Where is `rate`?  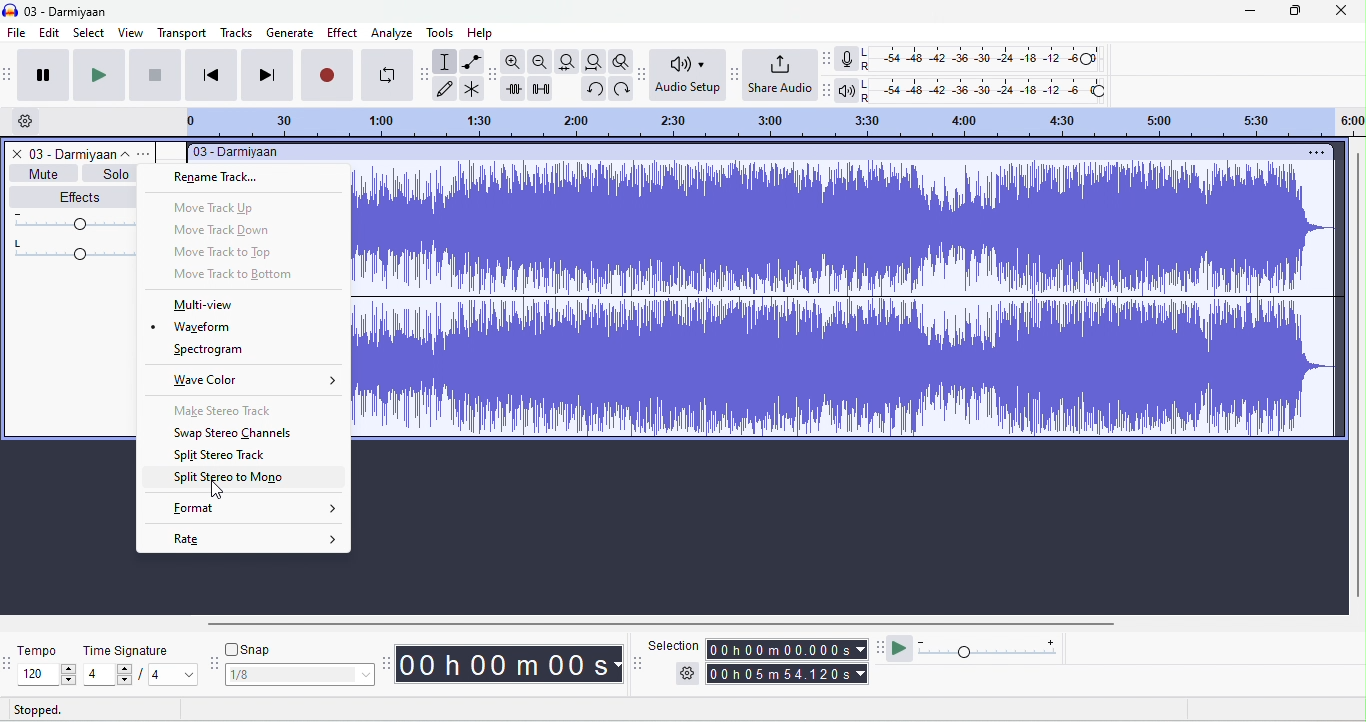
rate is located at coordinates (245, 538).